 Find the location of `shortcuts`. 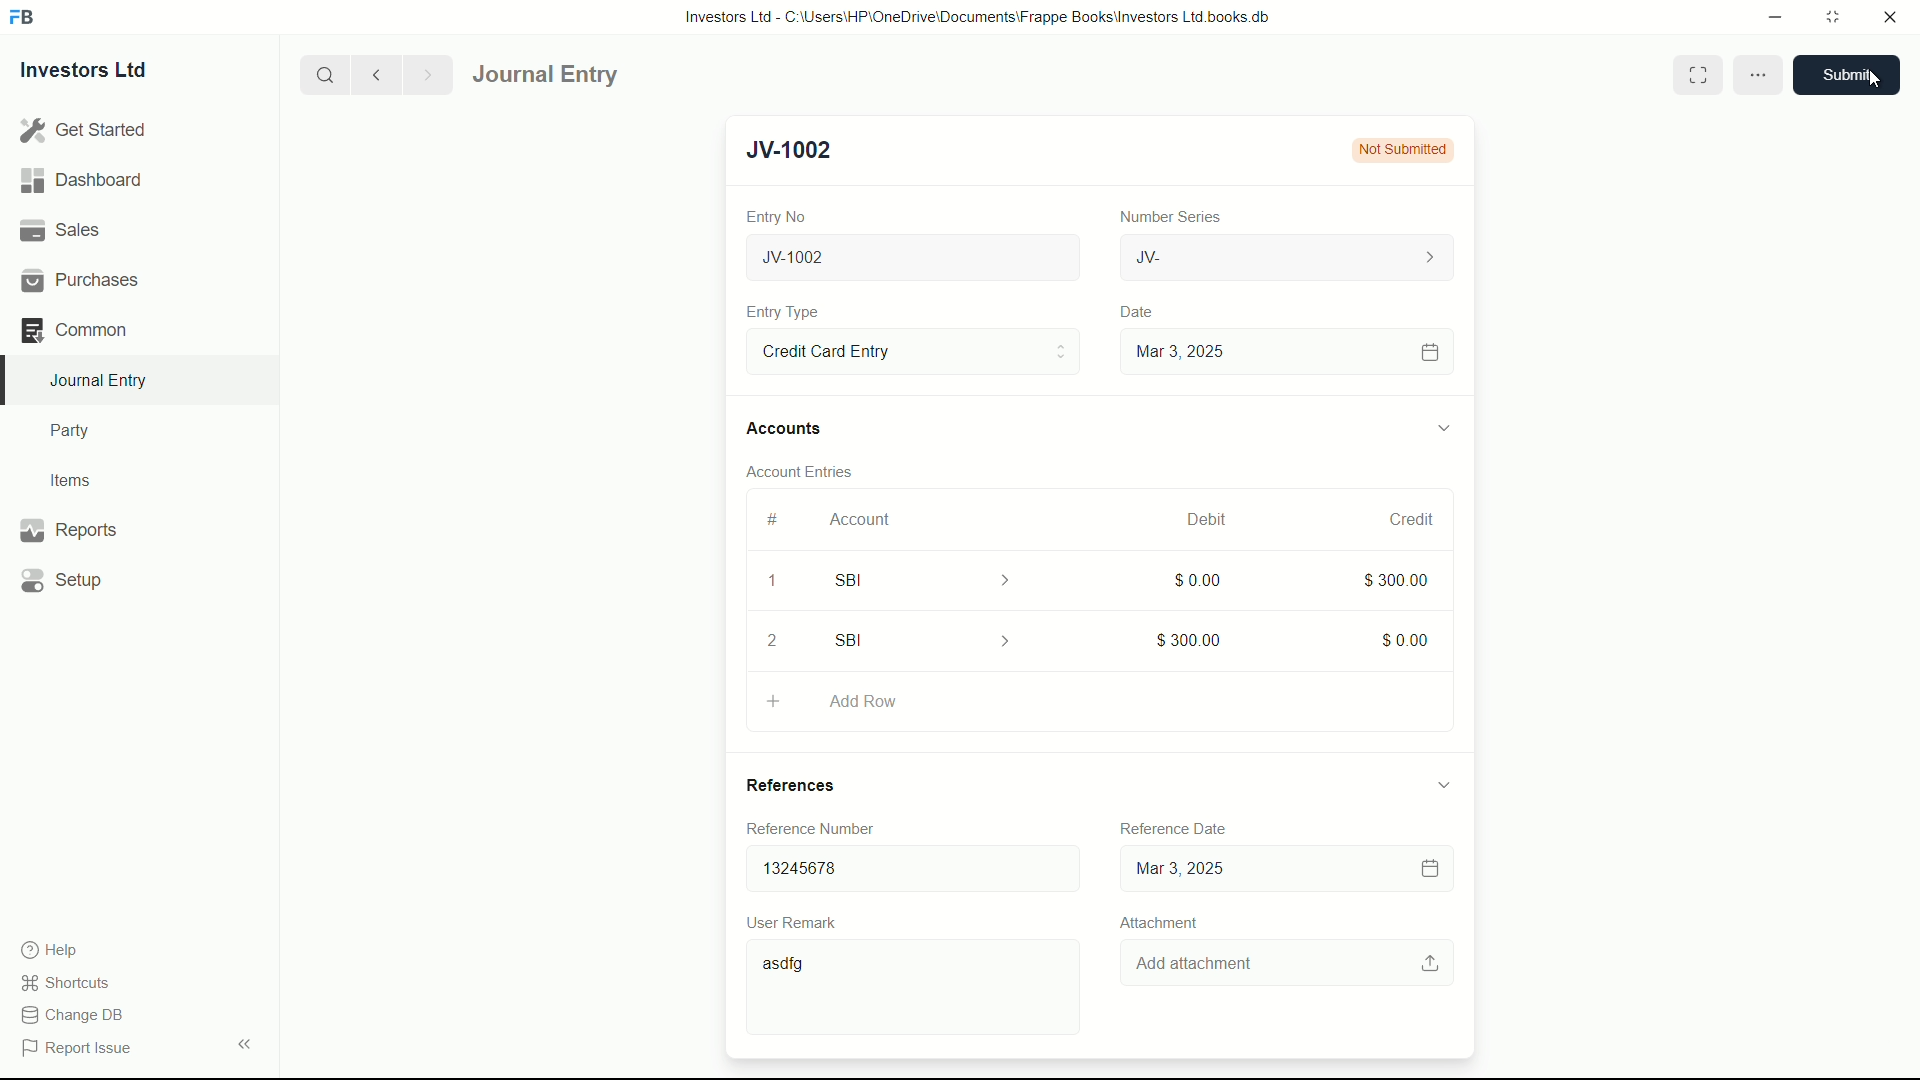

shortcuts is located at coordinates (70, 983).